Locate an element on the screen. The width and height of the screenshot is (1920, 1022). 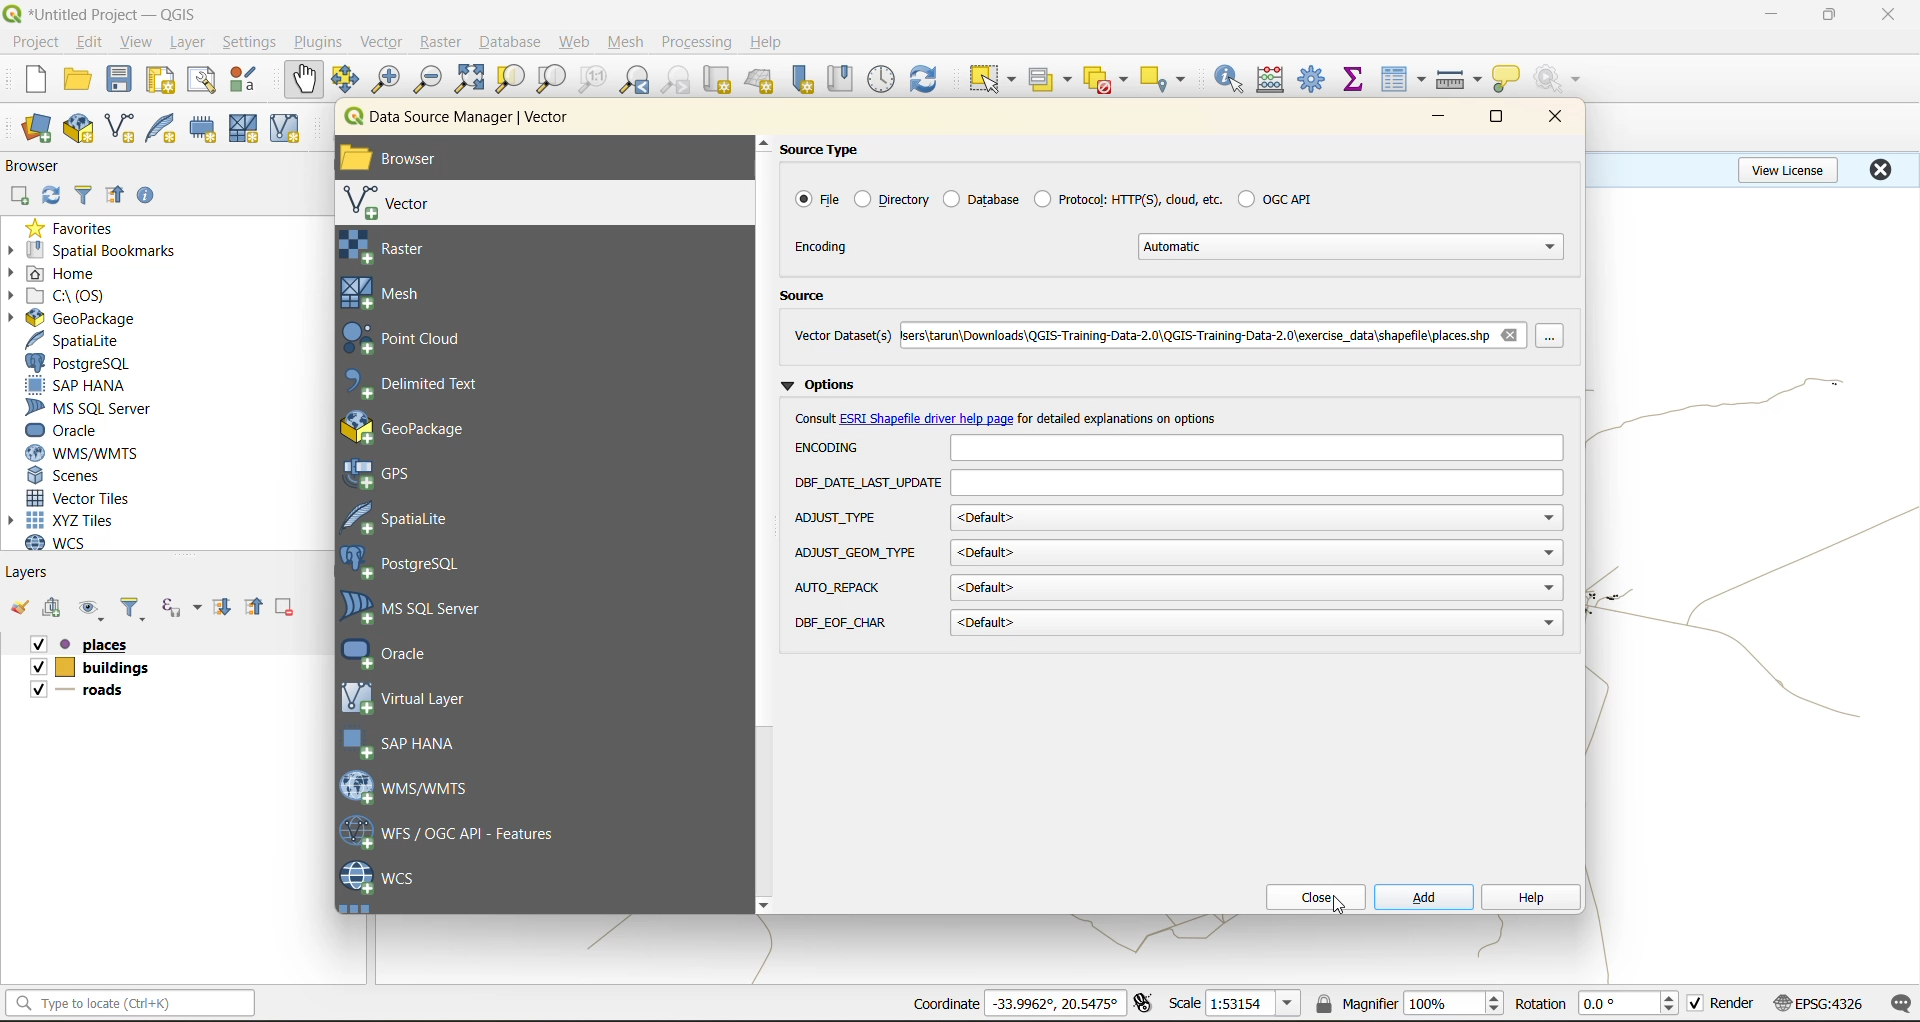
adjust type is located at coordinates (839, 519).